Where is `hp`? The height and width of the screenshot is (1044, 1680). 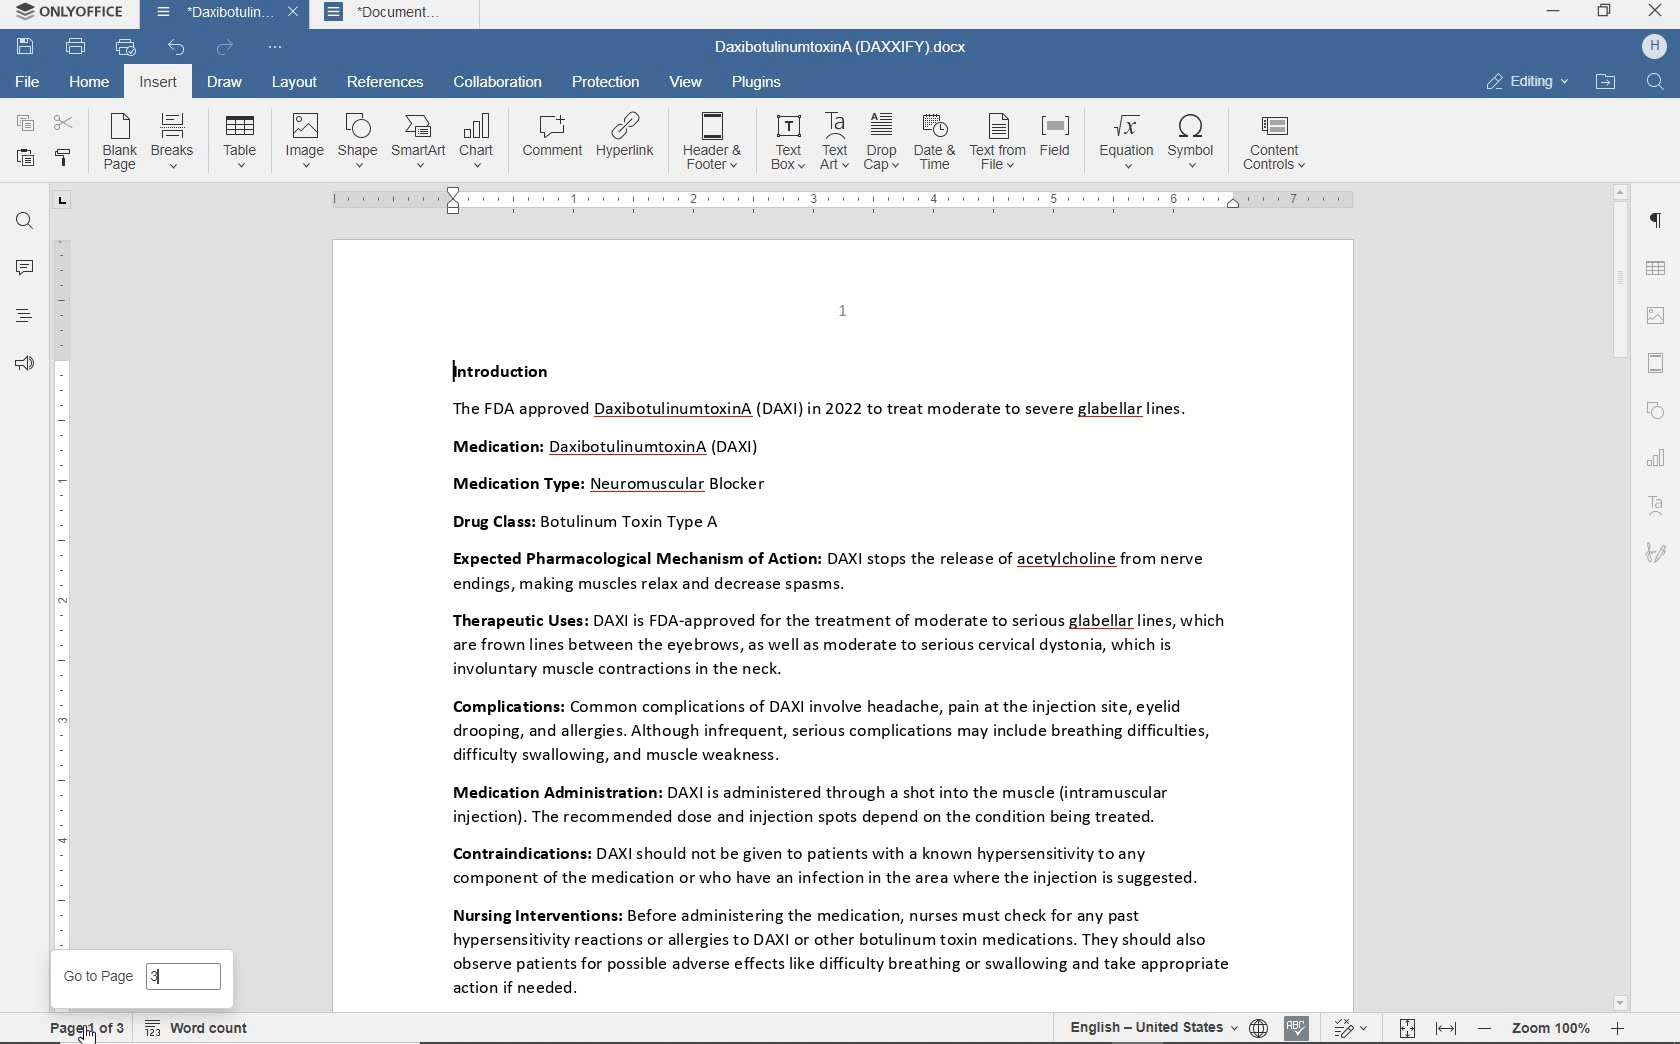 hp is located at coordinates (1653, 48).